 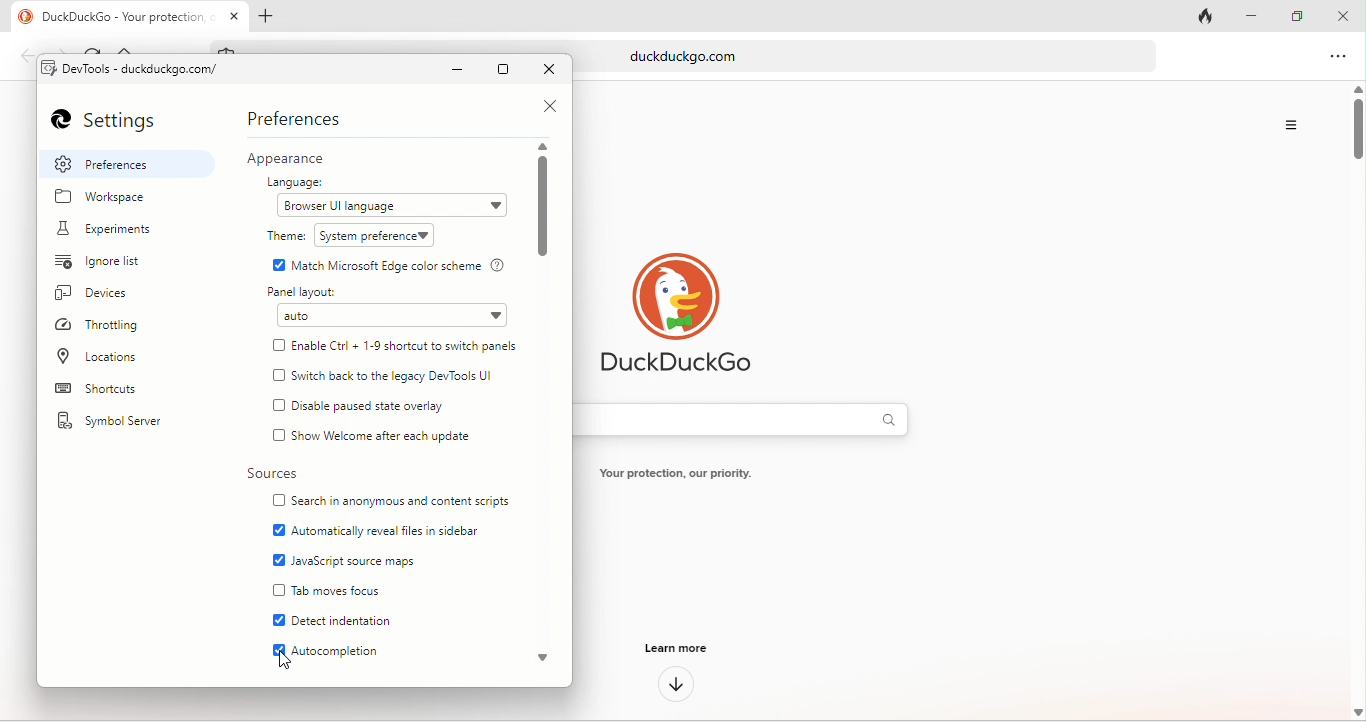 What do you see at coordinates (507, 70) in the screenshot?
I see `maximize` at bounding box center [507, 70].